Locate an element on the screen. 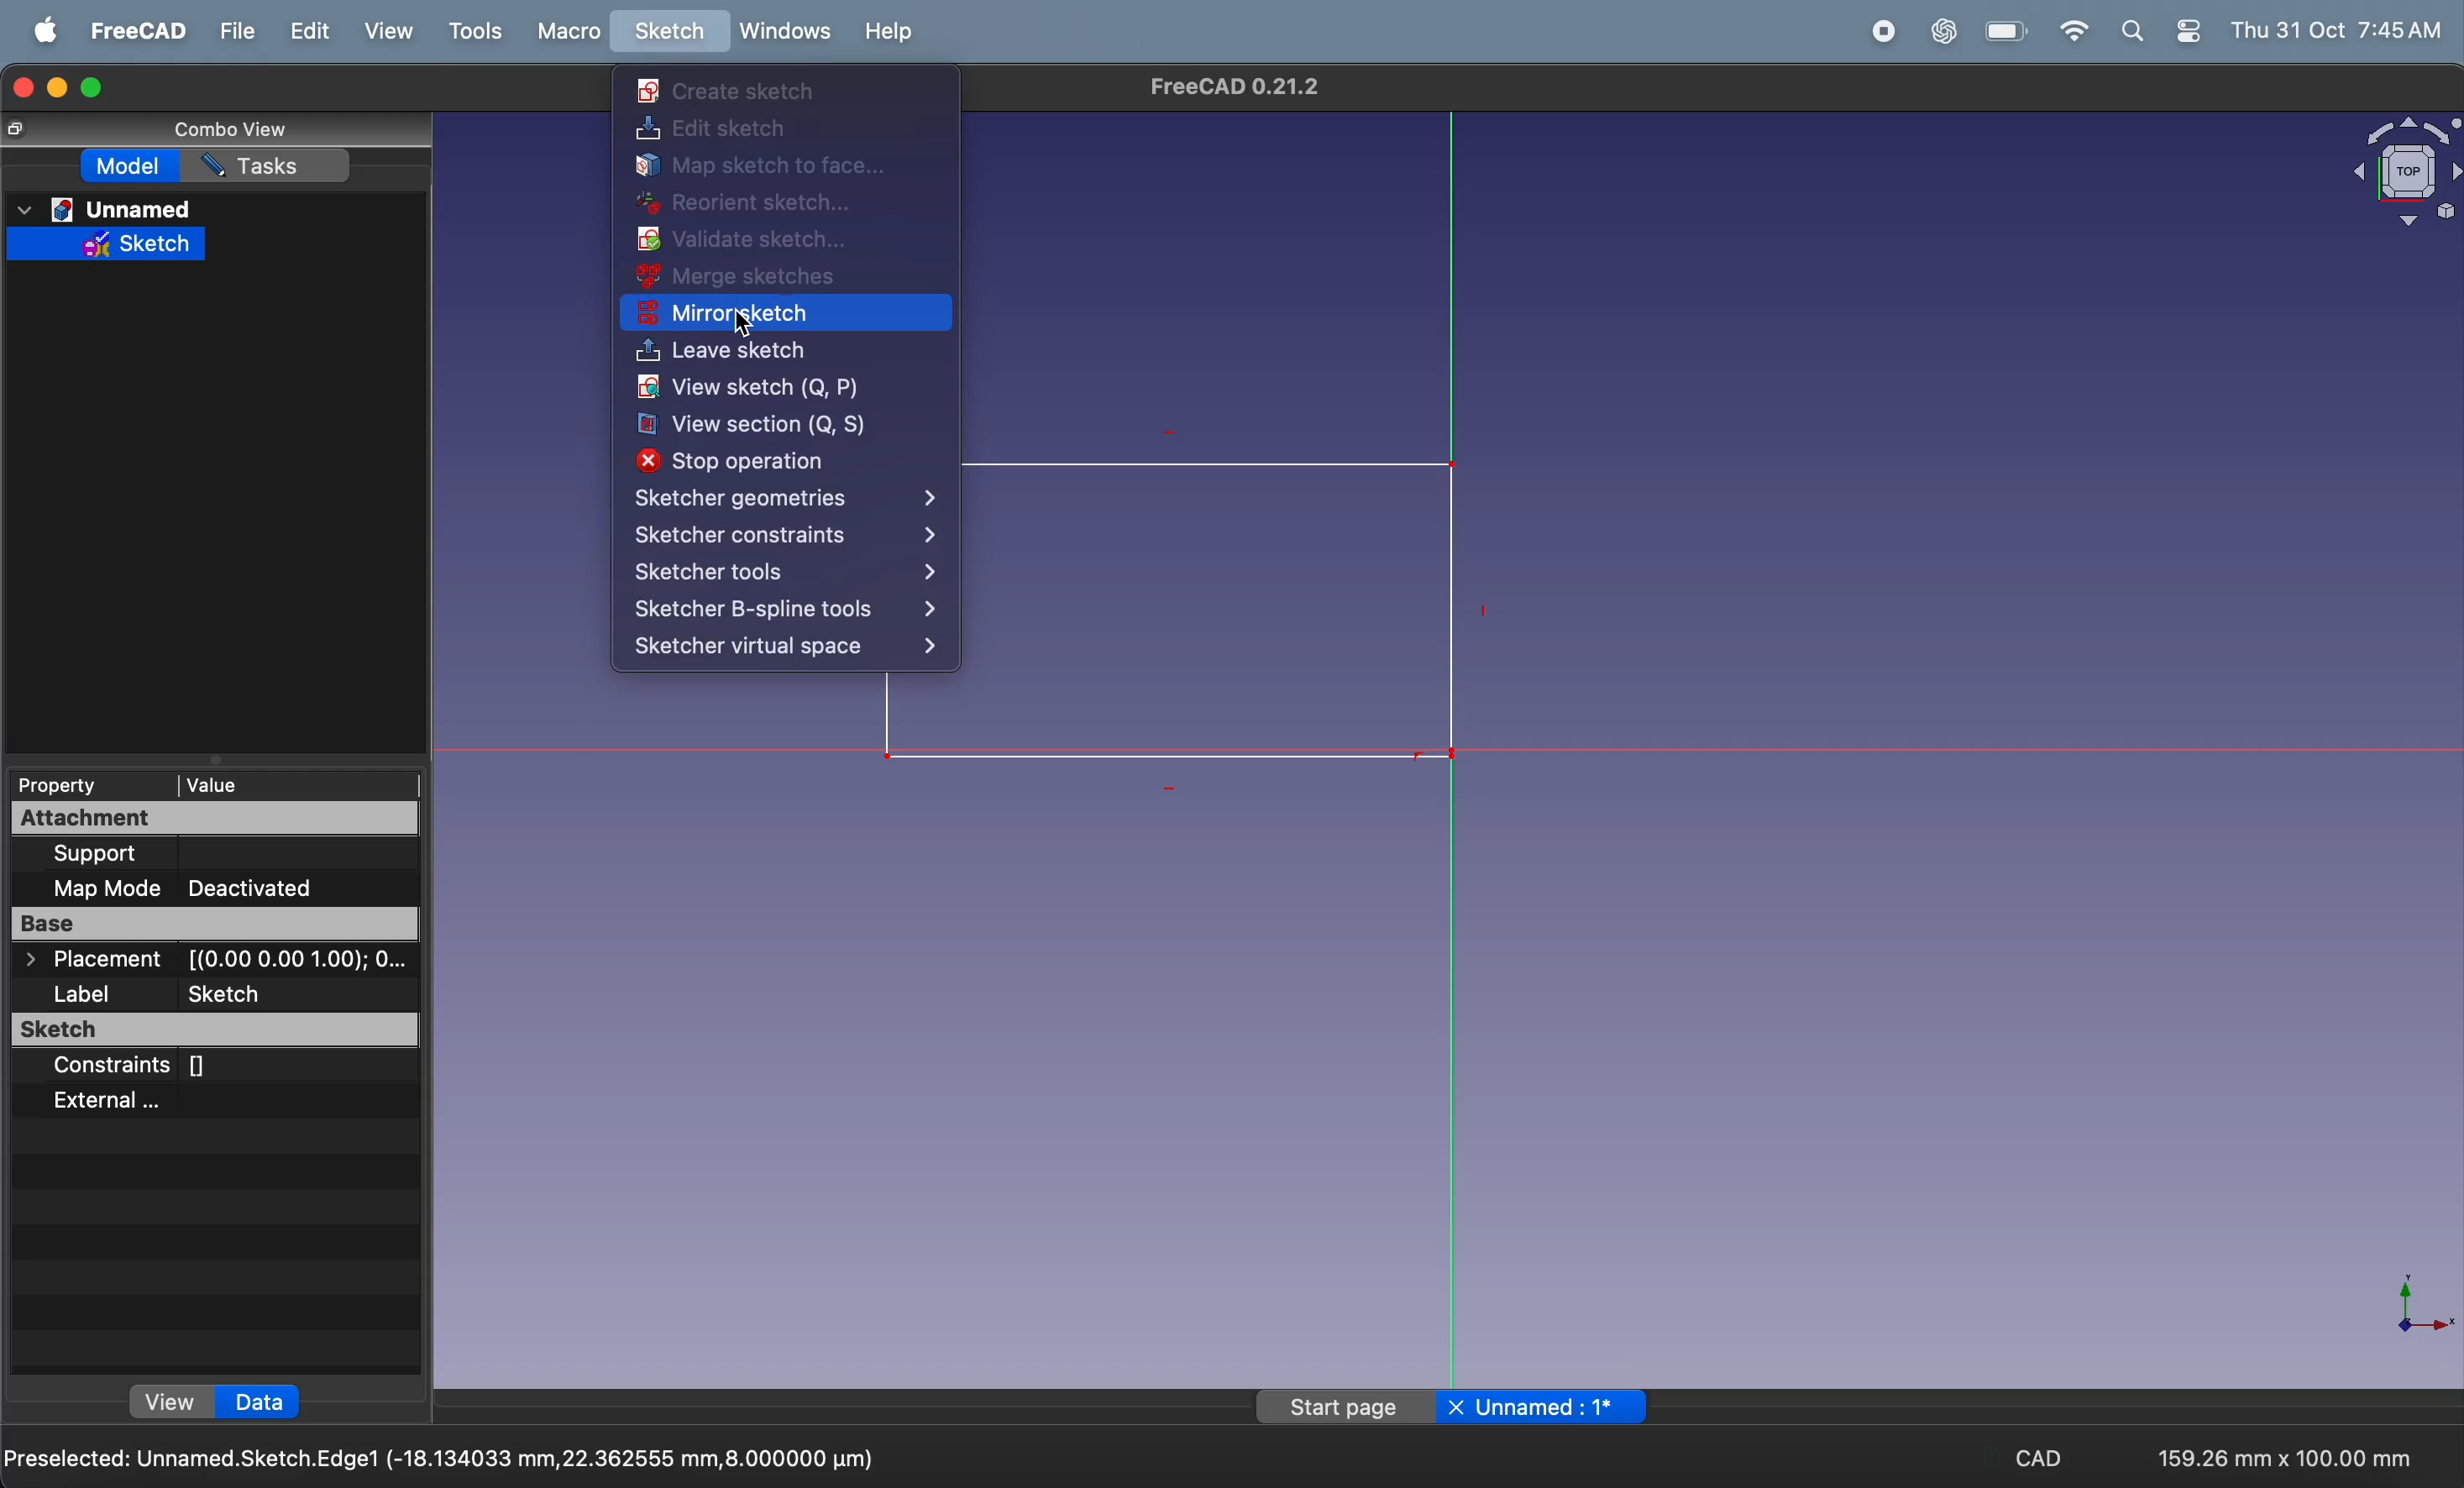  label is located at coordinates (219, 993).